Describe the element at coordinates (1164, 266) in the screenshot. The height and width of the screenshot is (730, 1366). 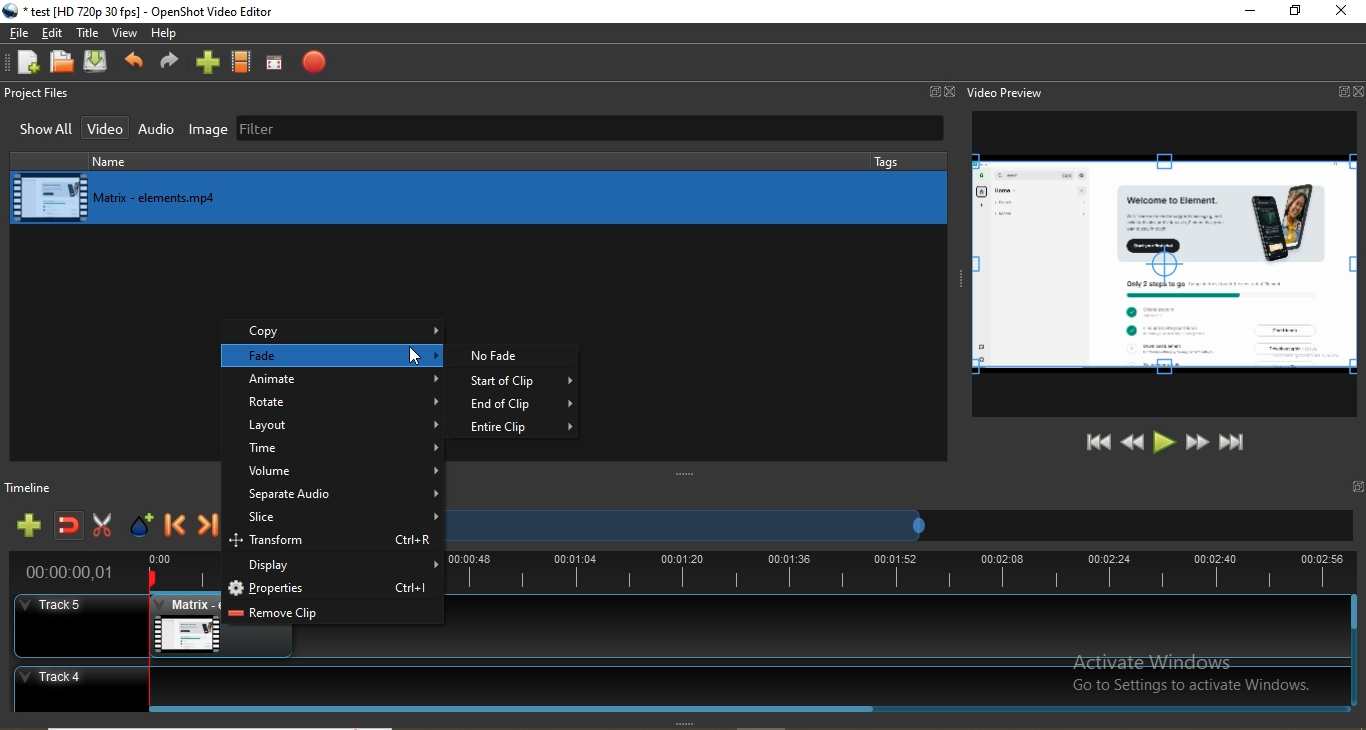
I see `editing buttons` at that location.